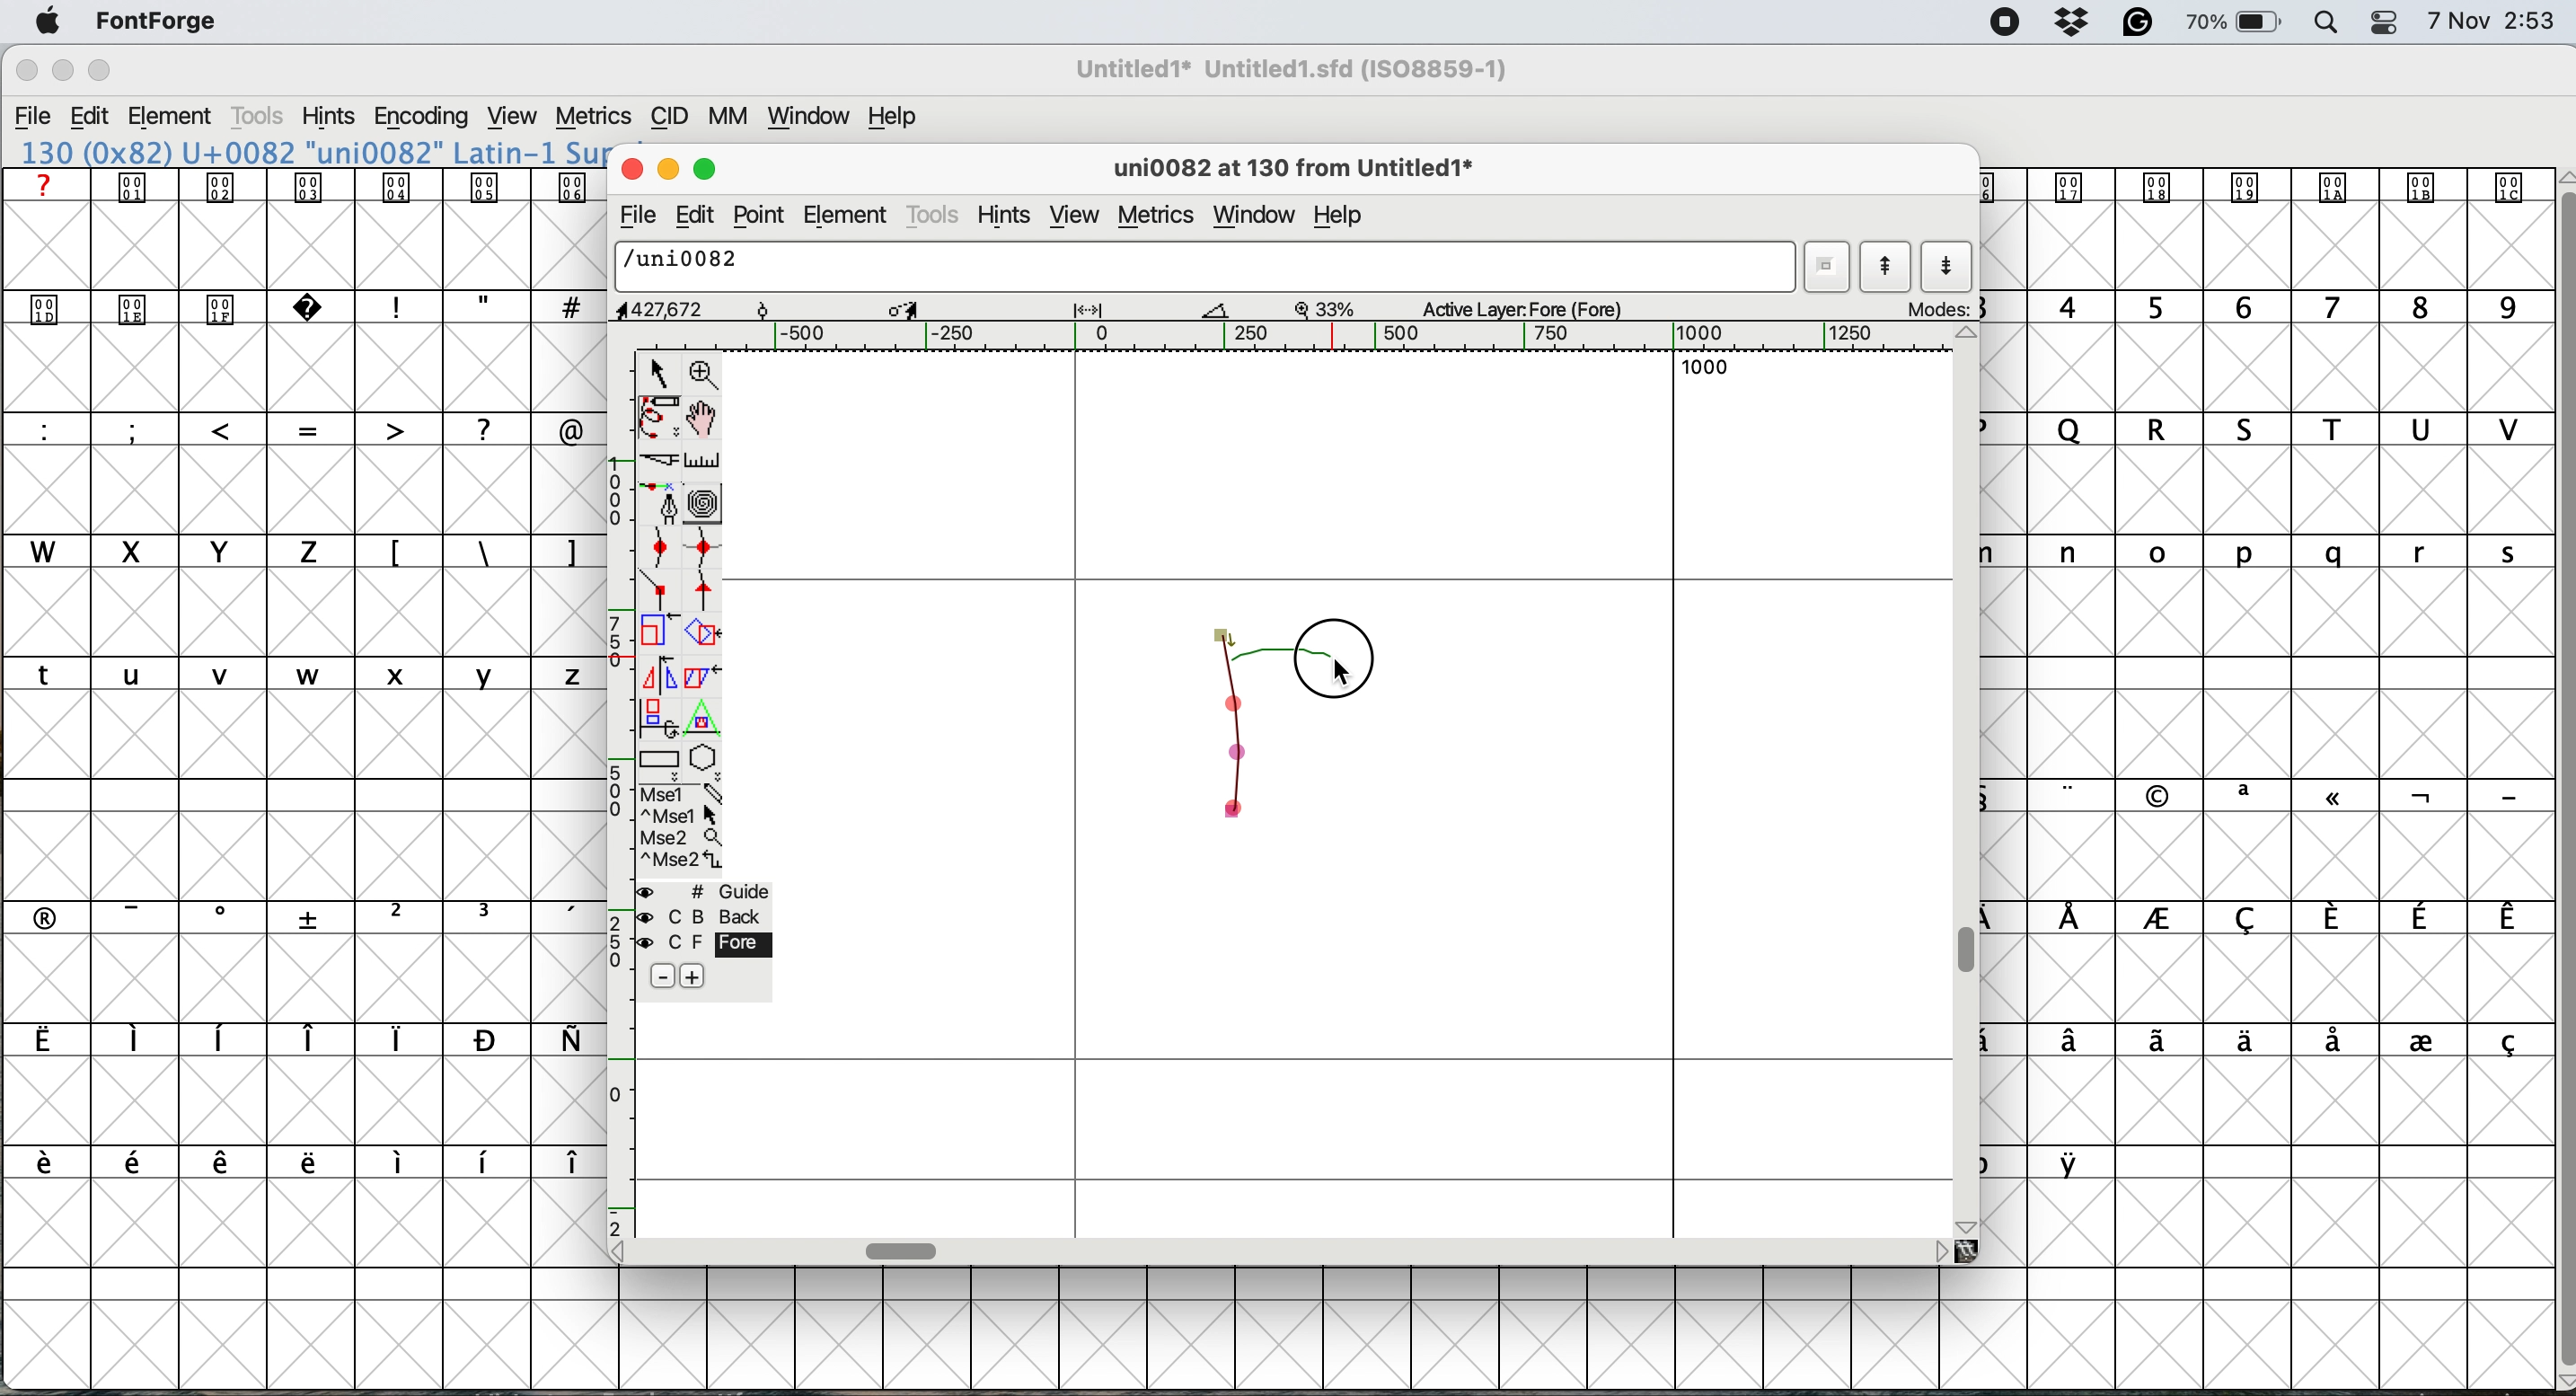 The image size is (2576, 1396). I want to click on hints, so click(330, 118).